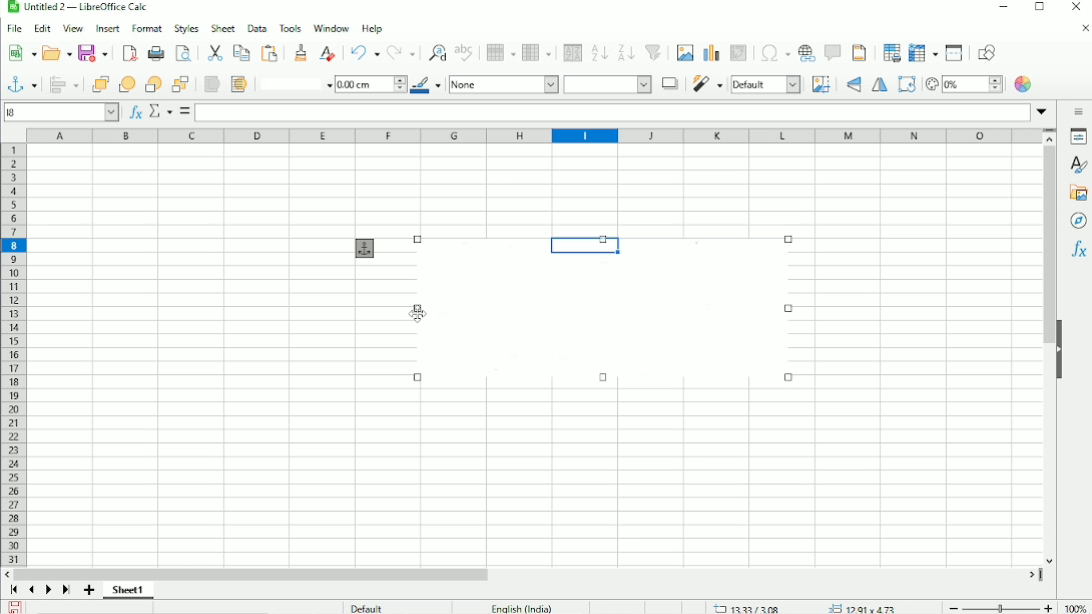  I want to click on Restore down, so click(1039, 10).